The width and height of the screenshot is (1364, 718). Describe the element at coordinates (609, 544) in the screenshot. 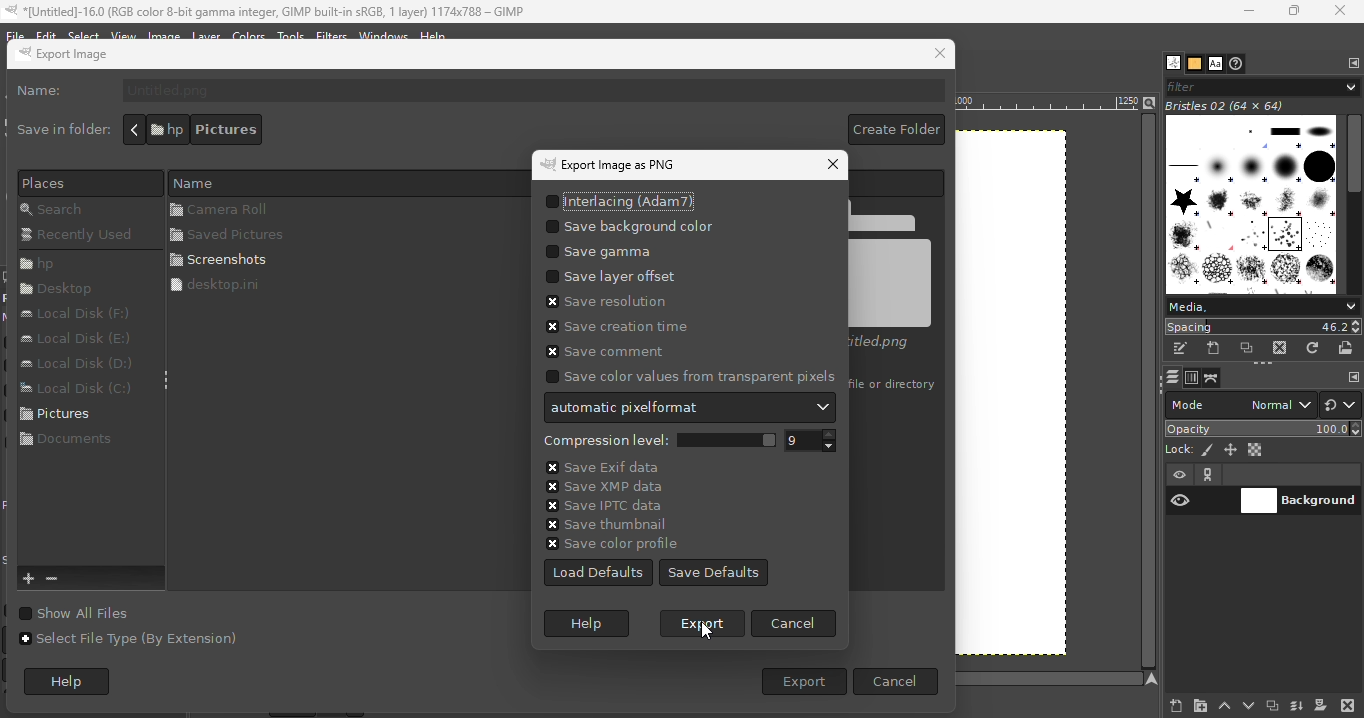

I see `Save color profile` at that location.